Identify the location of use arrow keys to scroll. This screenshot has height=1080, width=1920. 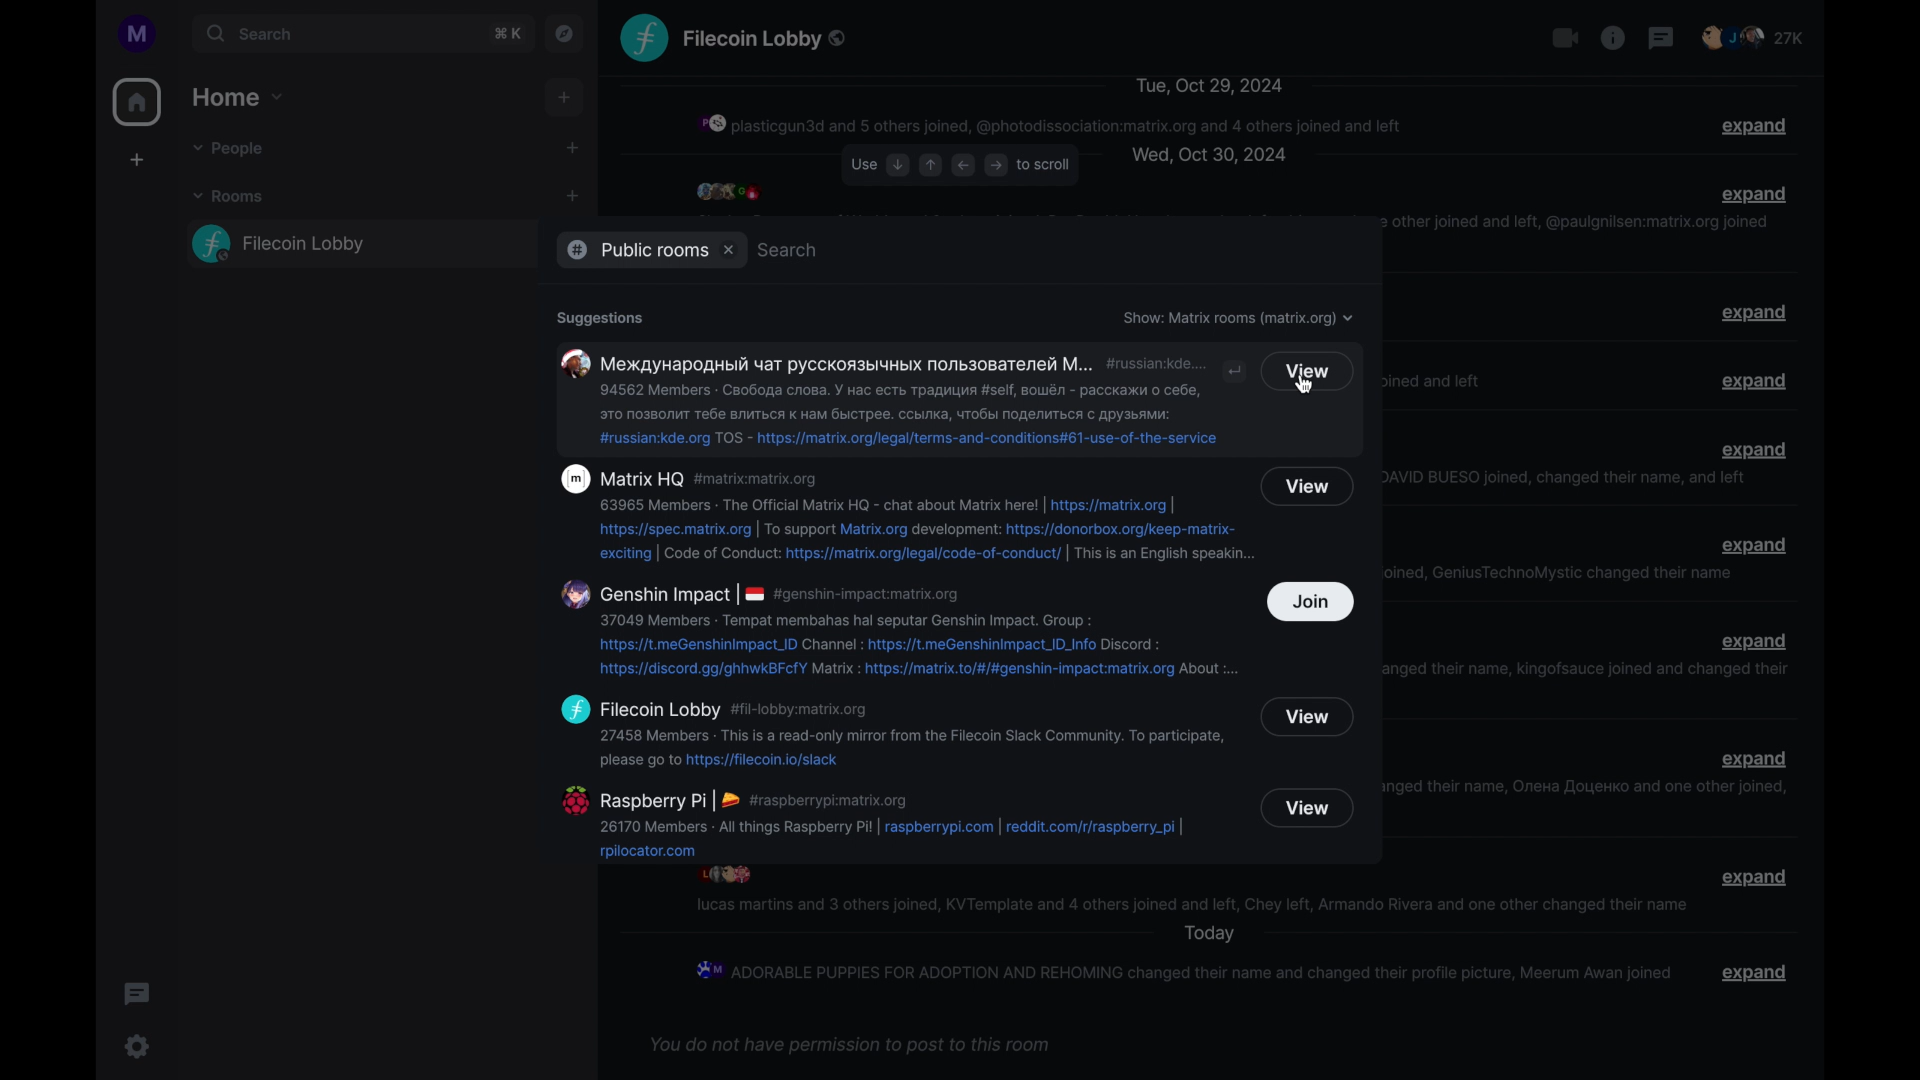
(960, 166).